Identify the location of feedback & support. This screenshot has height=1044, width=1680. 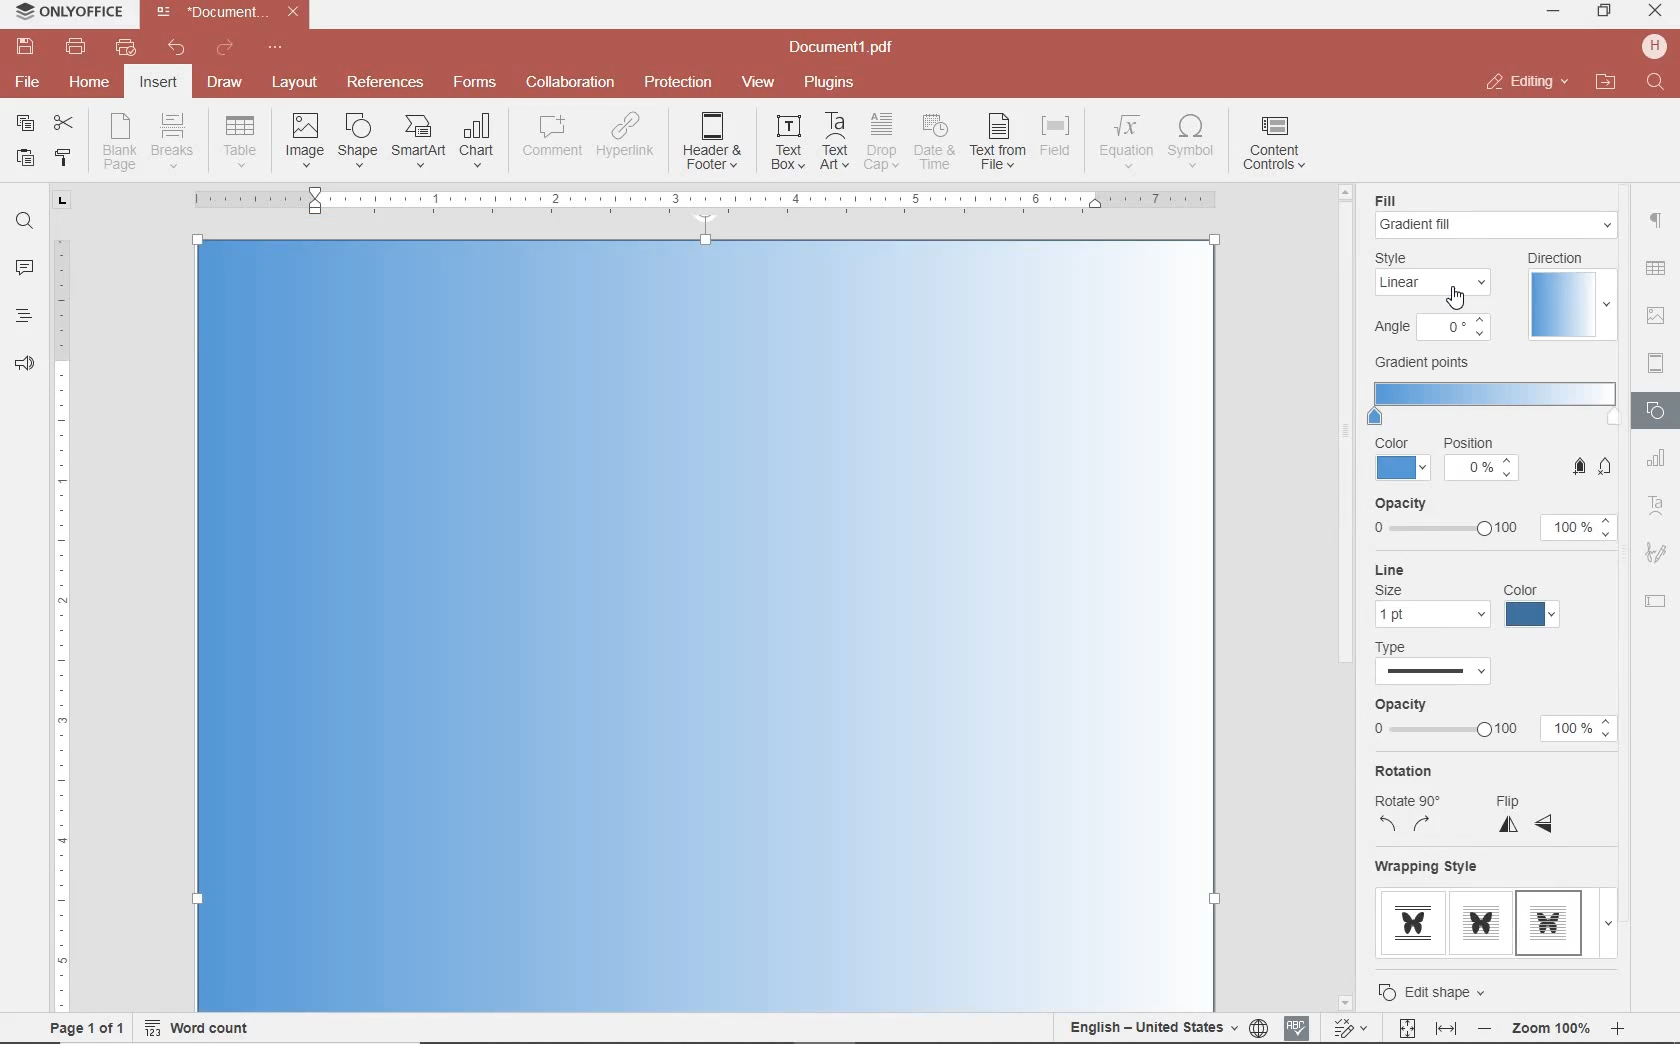
(25, 365).